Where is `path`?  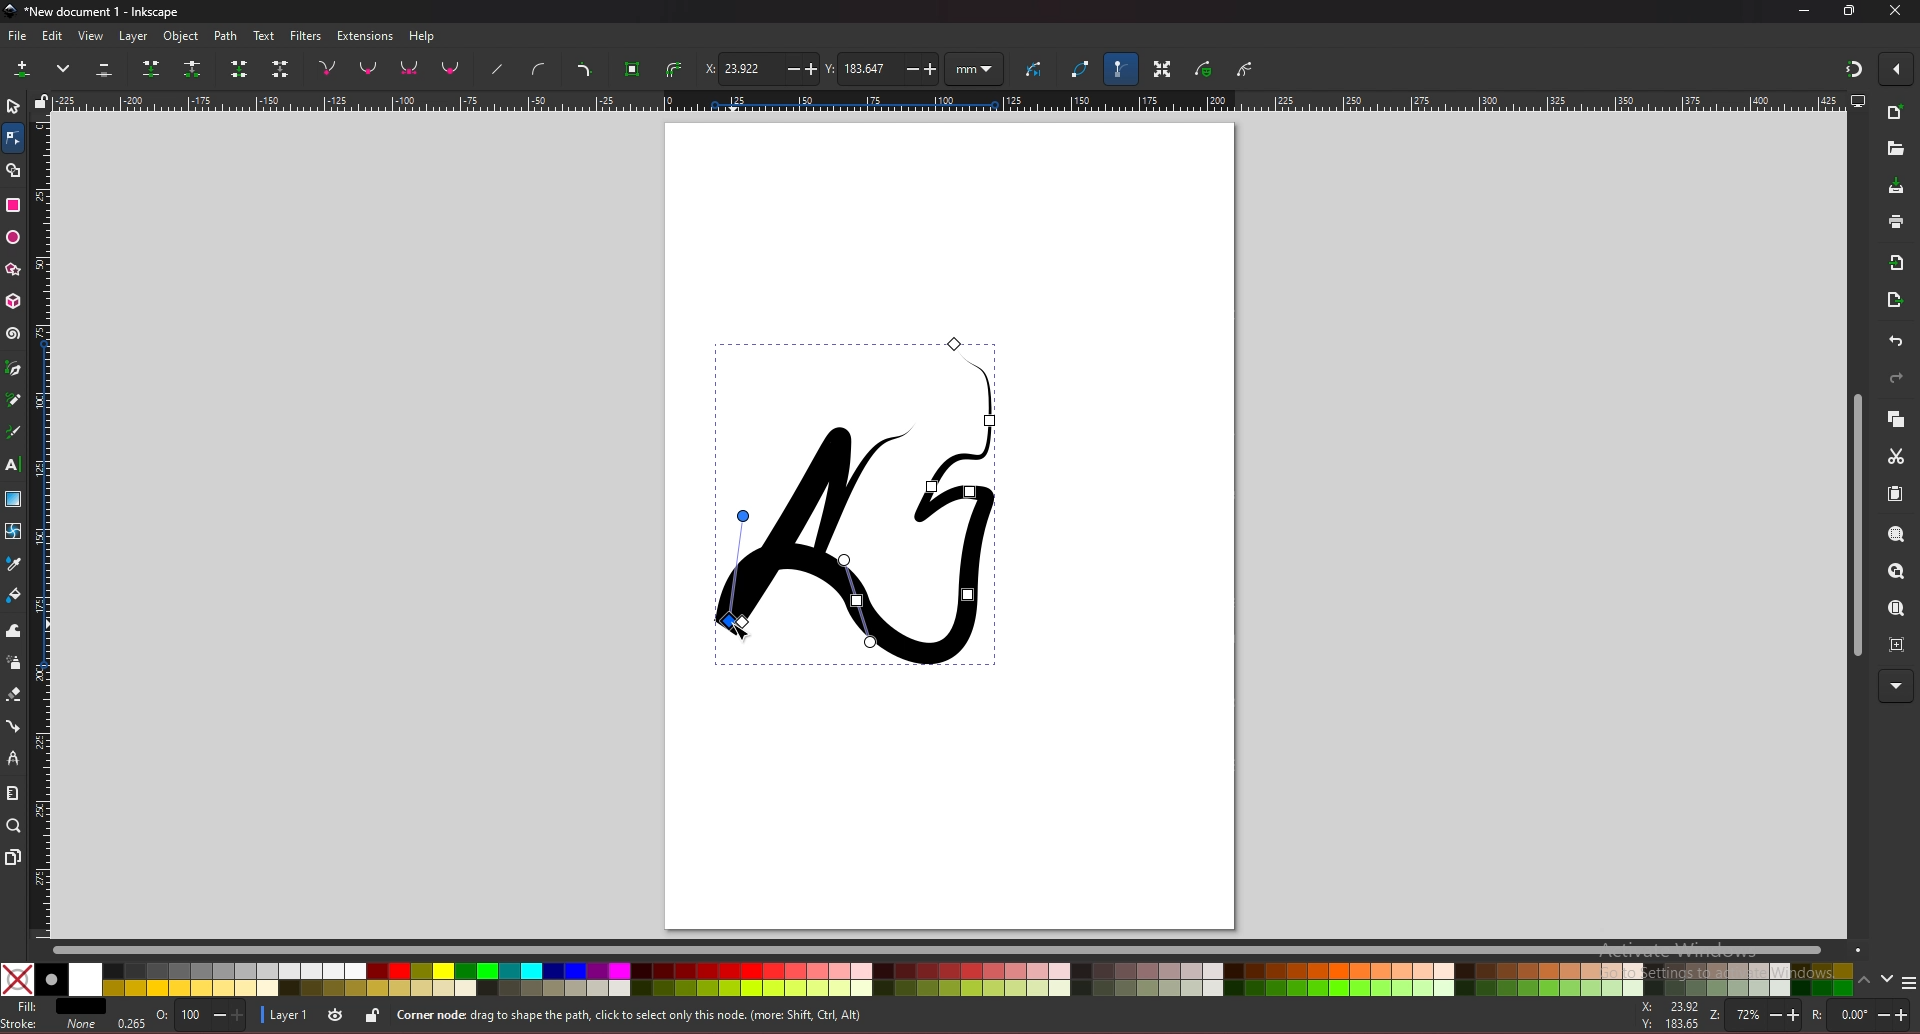 path is located at coordinates (227, 37).